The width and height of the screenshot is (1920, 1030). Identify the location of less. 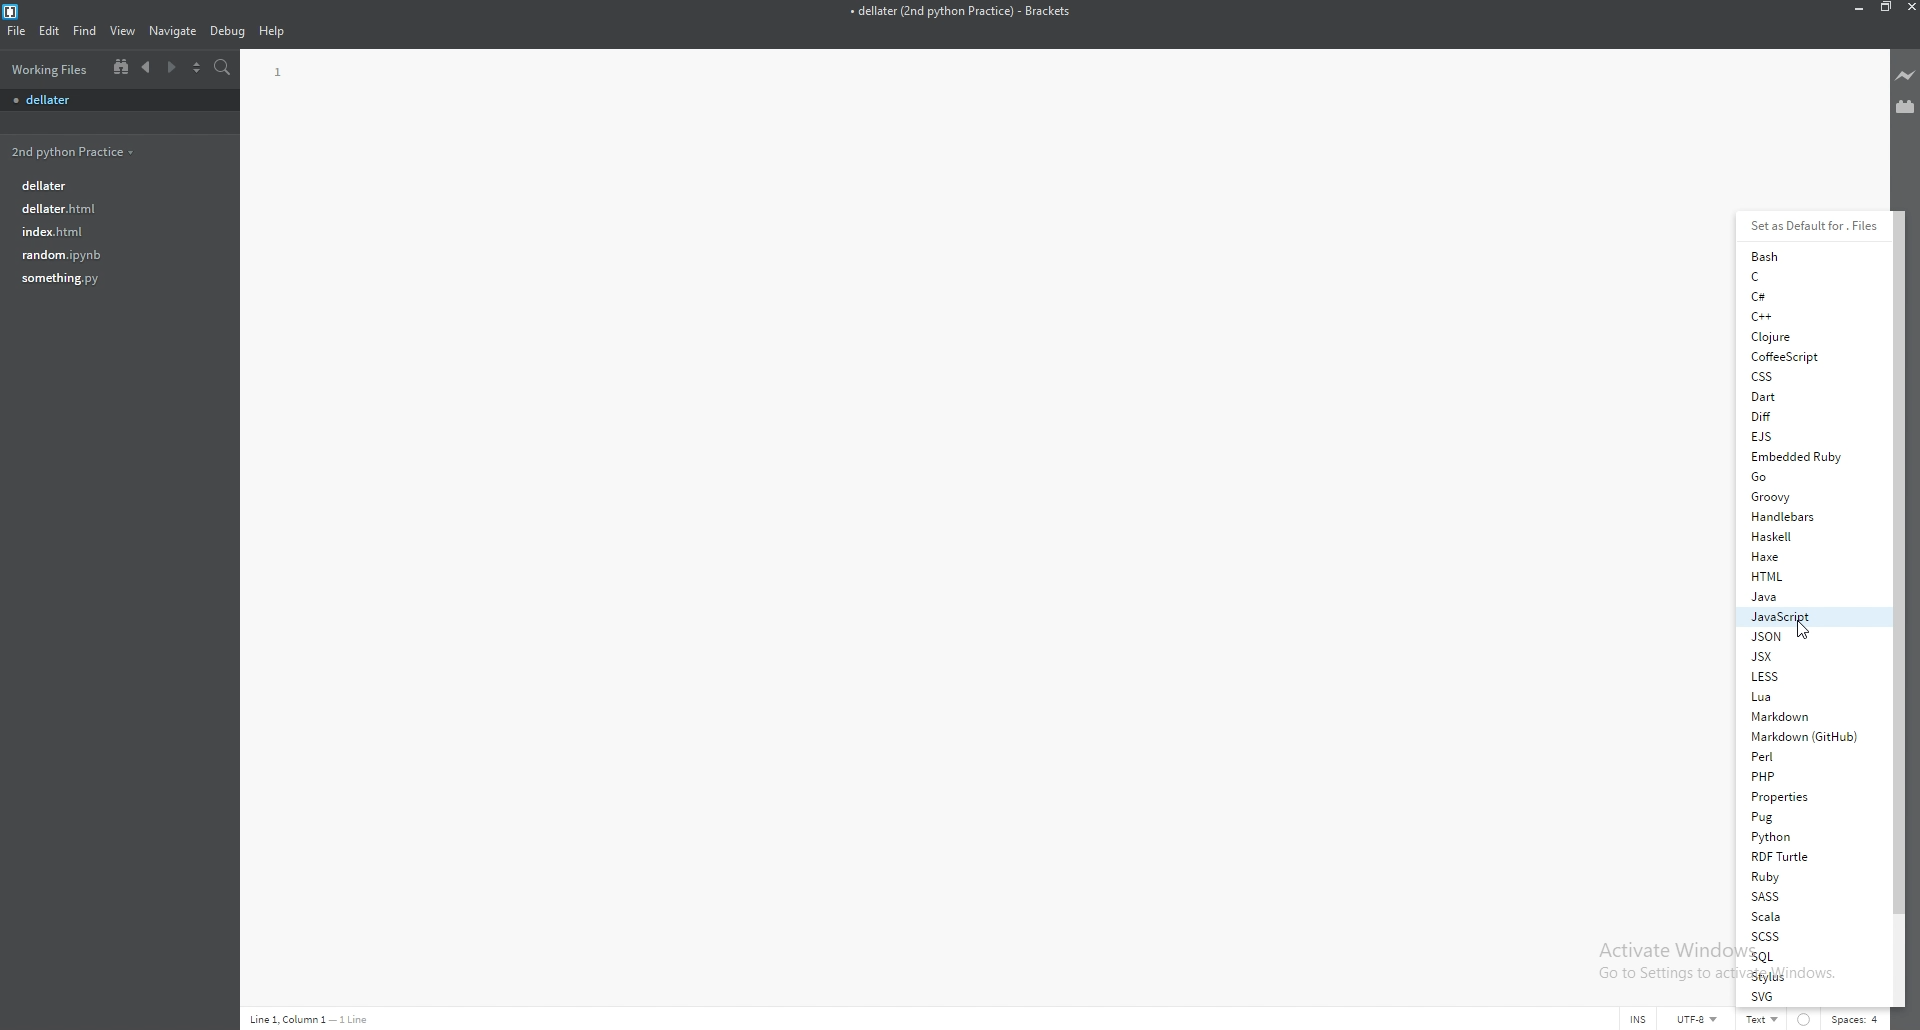
(1808, 676).